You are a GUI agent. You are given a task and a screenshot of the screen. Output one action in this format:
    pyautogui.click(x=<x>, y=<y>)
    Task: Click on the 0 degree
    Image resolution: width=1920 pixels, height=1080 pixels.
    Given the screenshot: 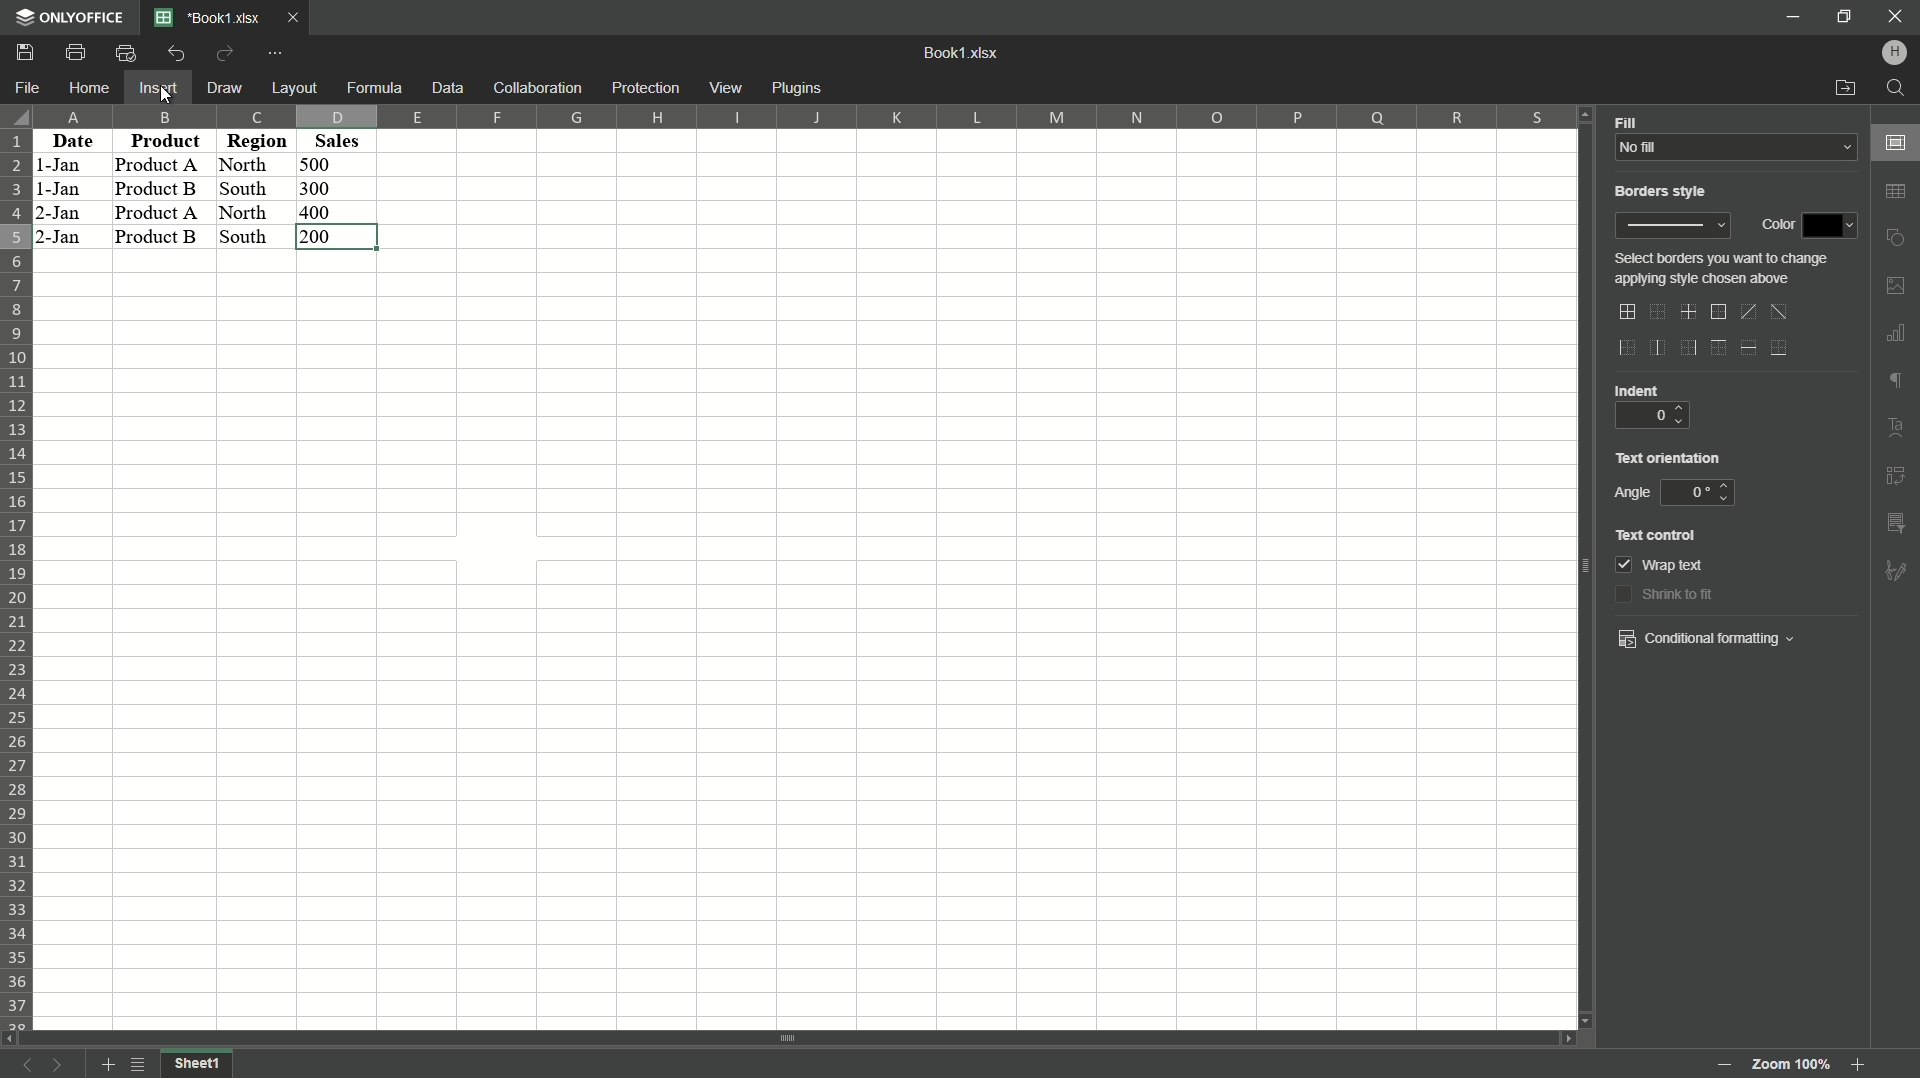 What is the action you would take?
    pyautogui.click(x=1695, y=493)
    